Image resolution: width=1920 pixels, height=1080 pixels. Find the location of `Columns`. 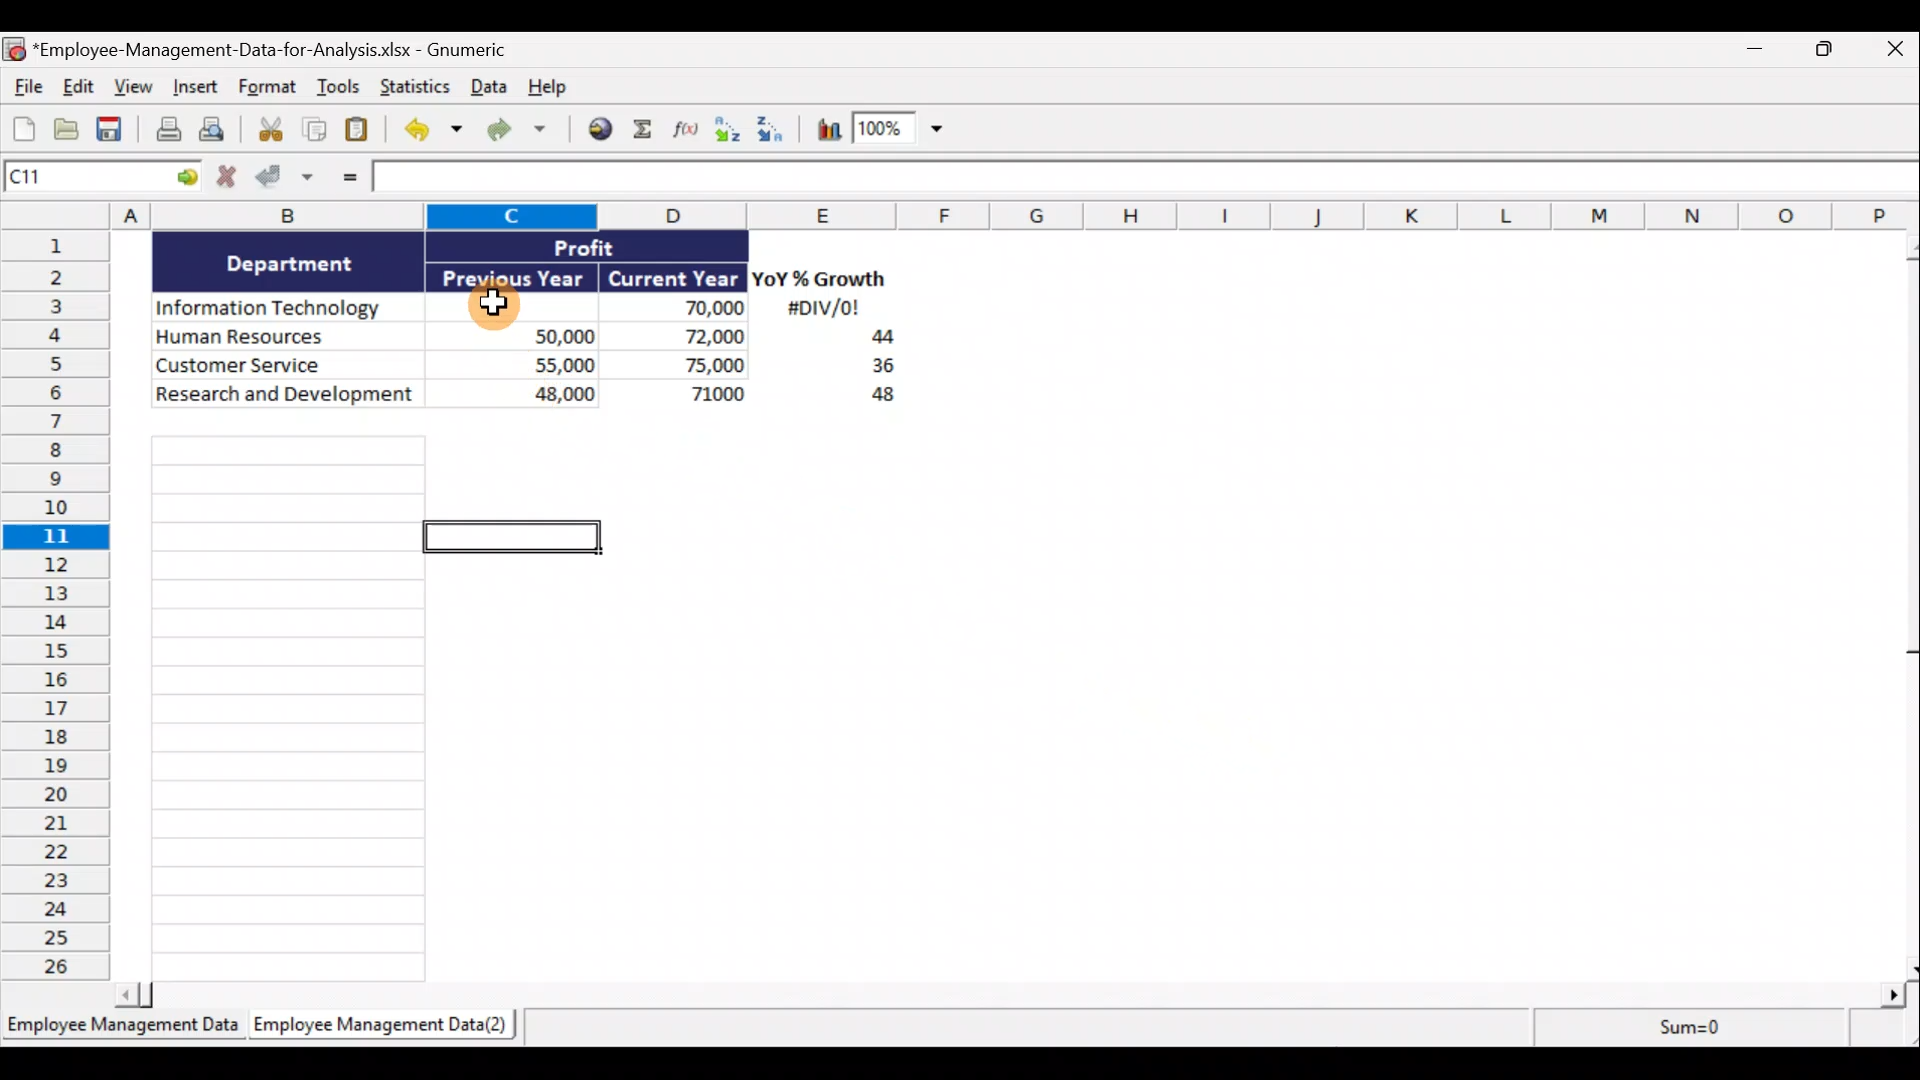

Columns is located at coordinates (964, 215).